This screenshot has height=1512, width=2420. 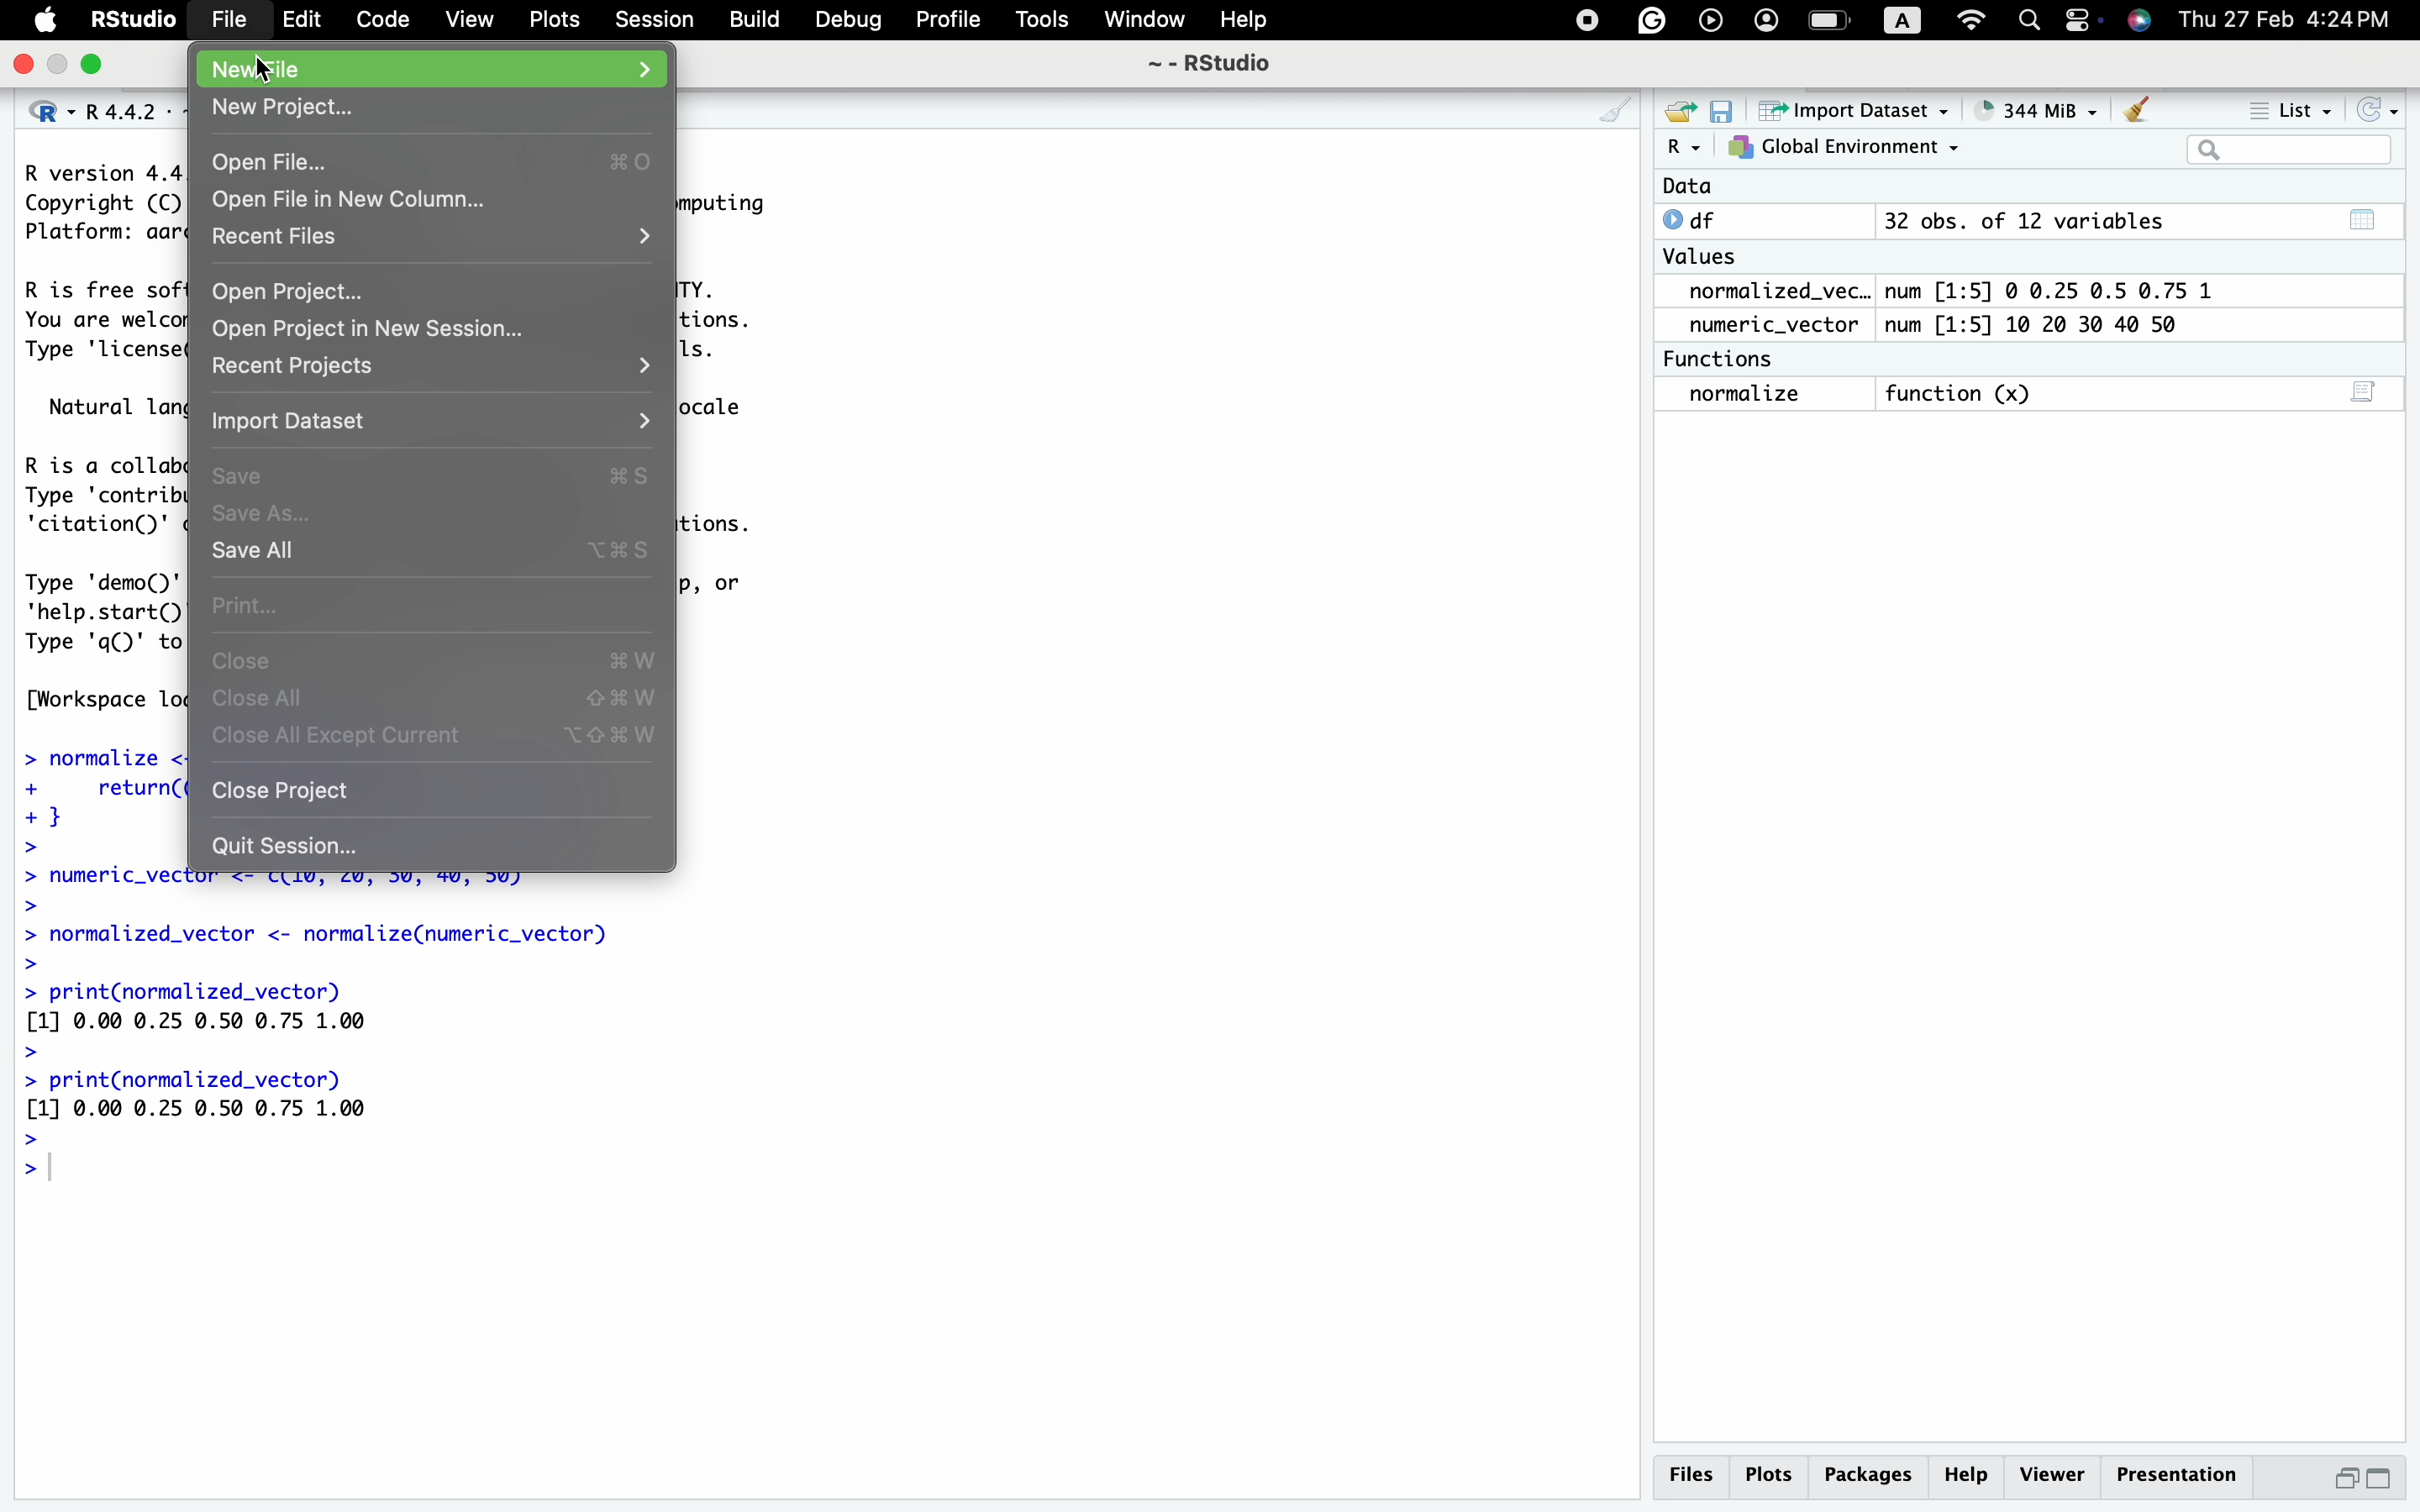 What do you see at coordinates (240, 665) in the screenshot?
I see `Close` at bounding box center [240, 665].